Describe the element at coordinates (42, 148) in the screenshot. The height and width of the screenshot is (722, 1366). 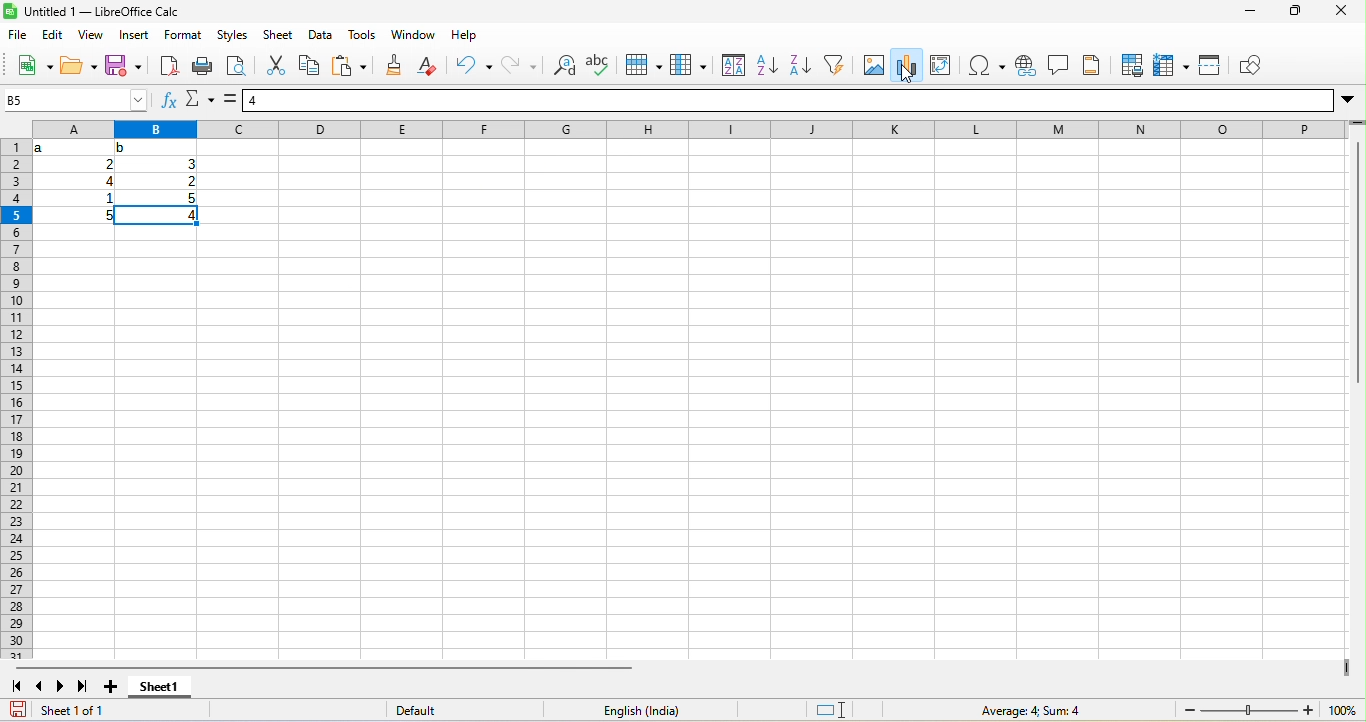
I see `a` at that location.